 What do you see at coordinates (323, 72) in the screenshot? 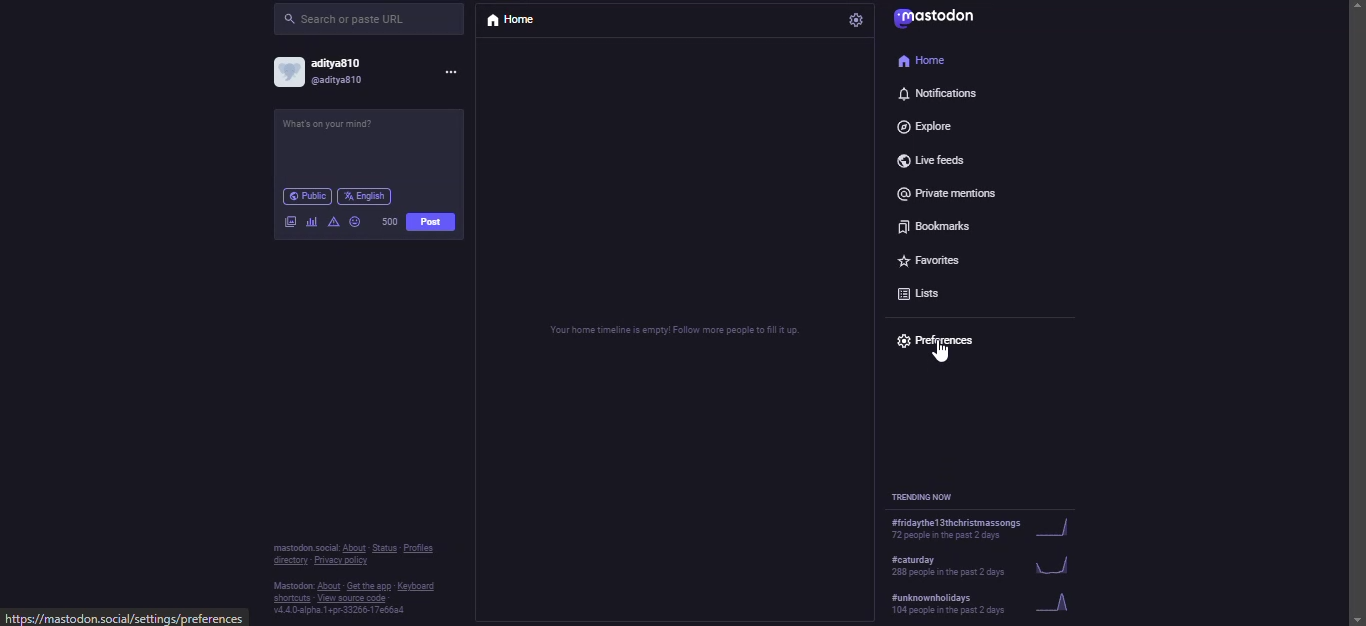
I see `account: aditiya810, @aditya810` at bounding box center [323, 72].